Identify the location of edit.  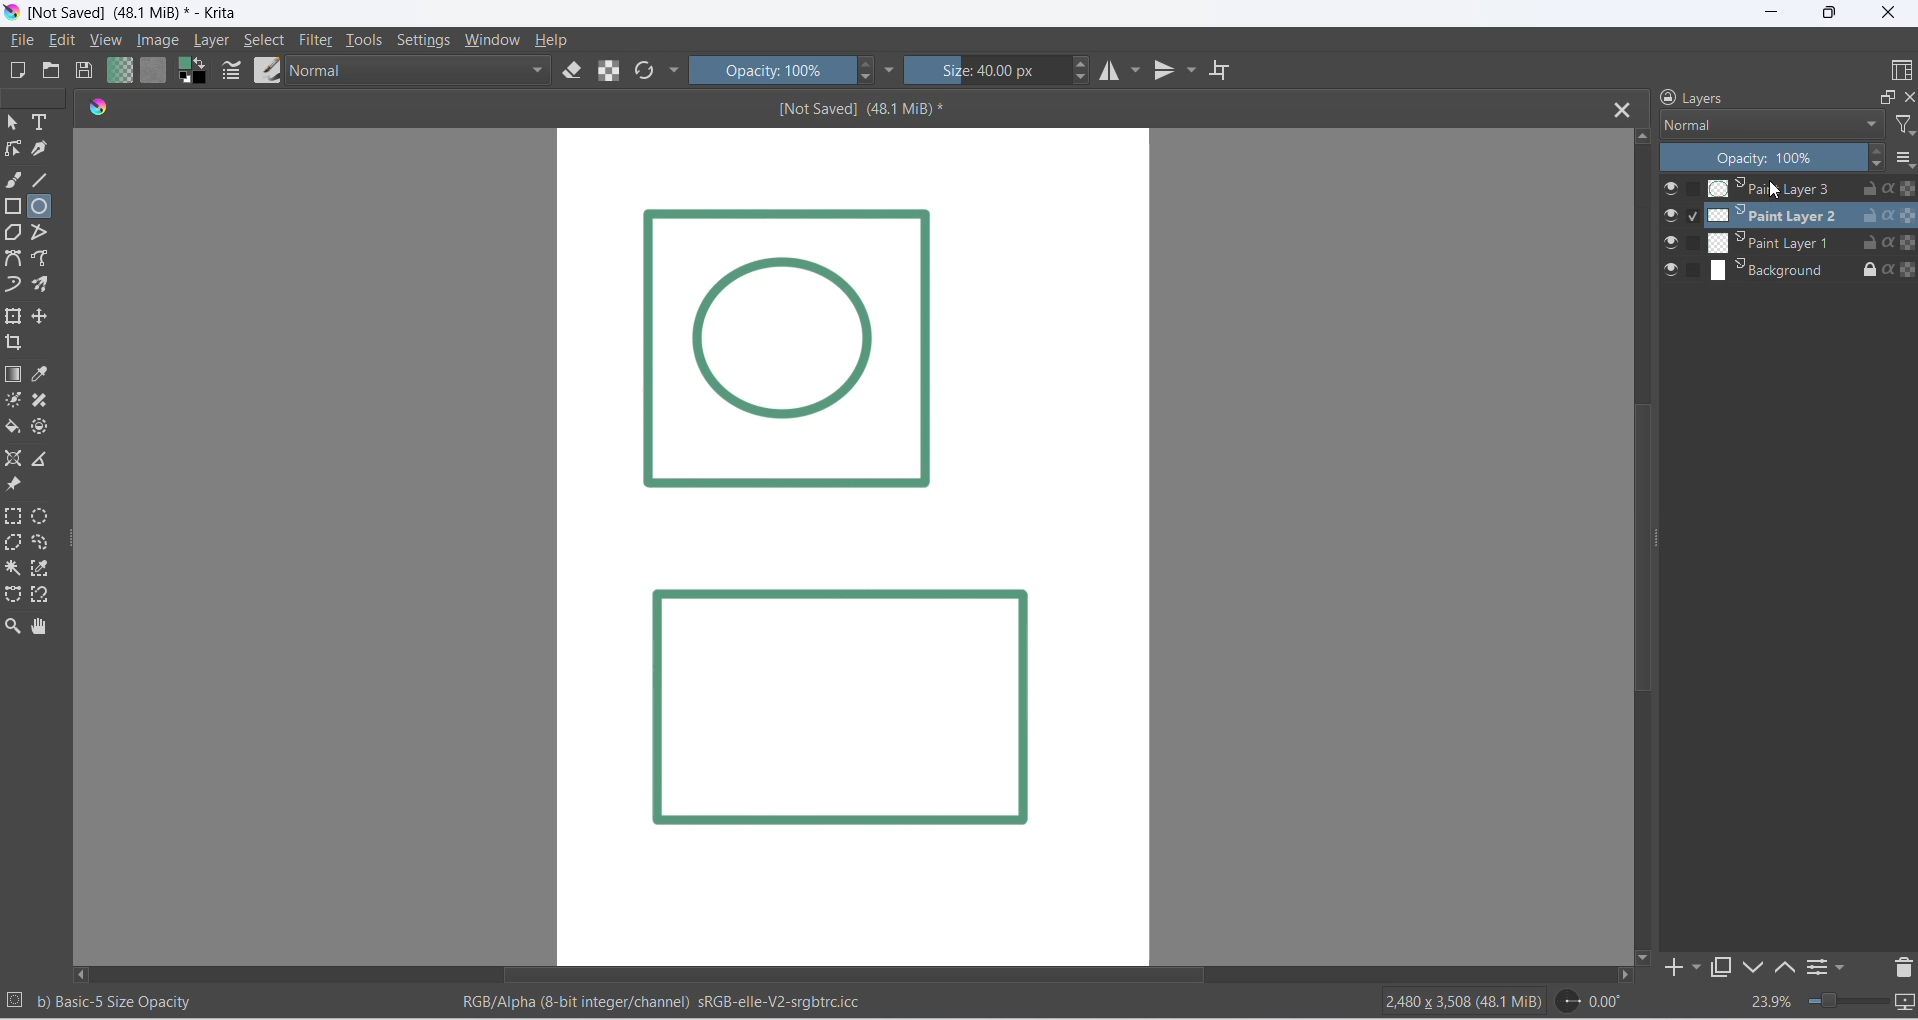
(61, 41).